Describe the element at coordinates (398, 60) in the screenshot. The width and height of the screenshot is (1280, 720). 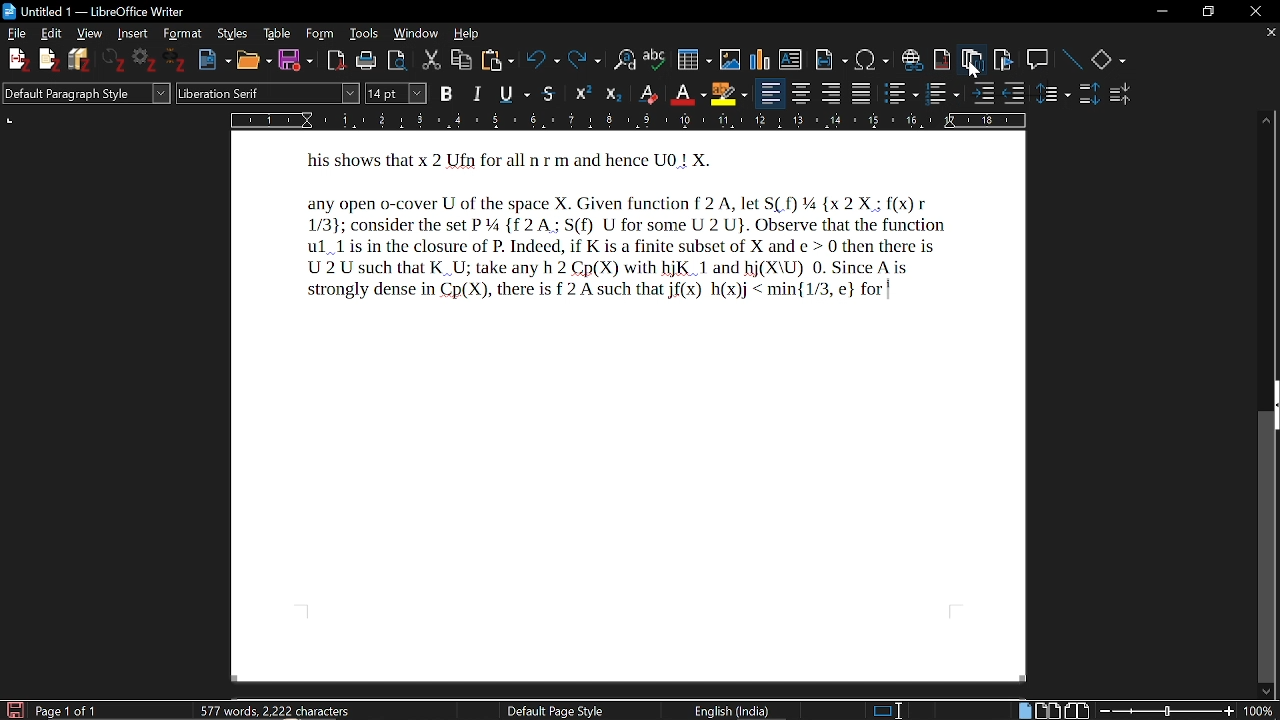
I see `Toggle point preview` at that location.